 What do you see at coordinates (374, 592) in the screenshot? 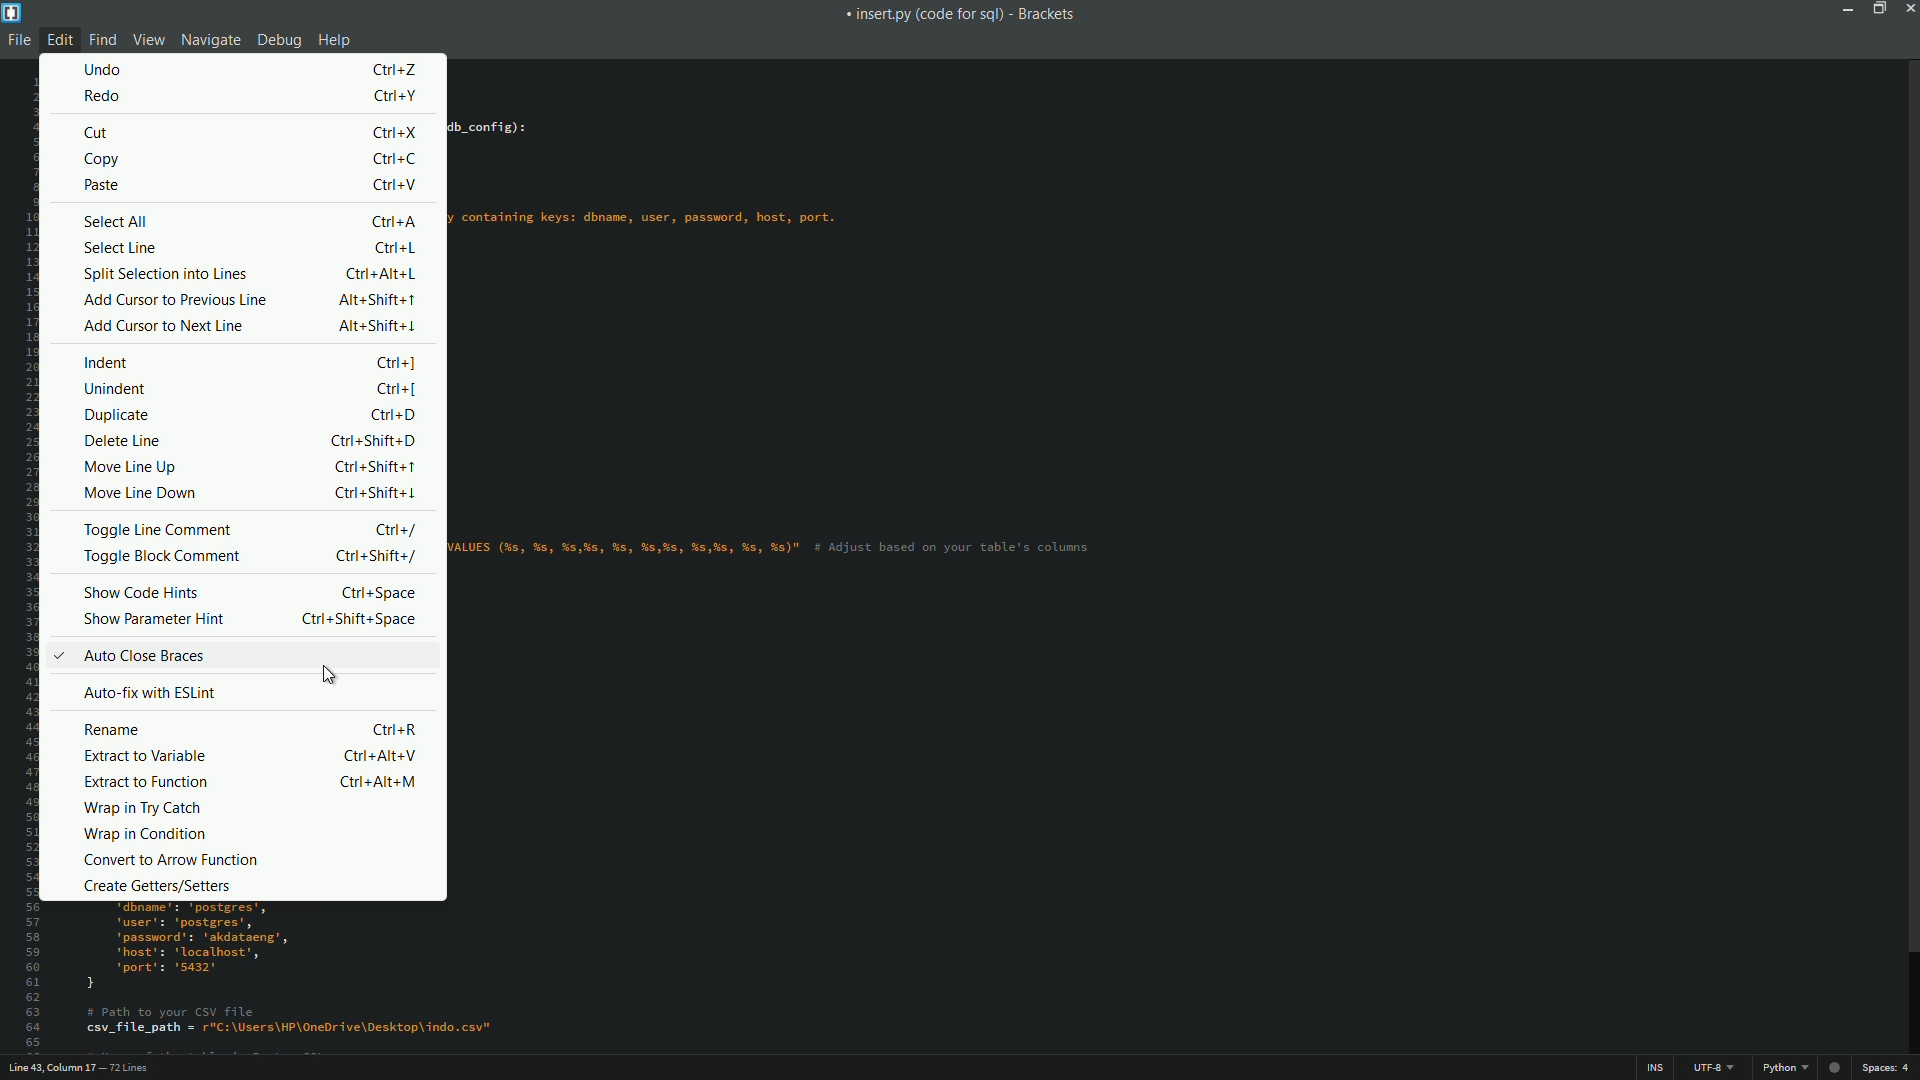
I see `keyboard shortcut` at bounding box center [374, 592].